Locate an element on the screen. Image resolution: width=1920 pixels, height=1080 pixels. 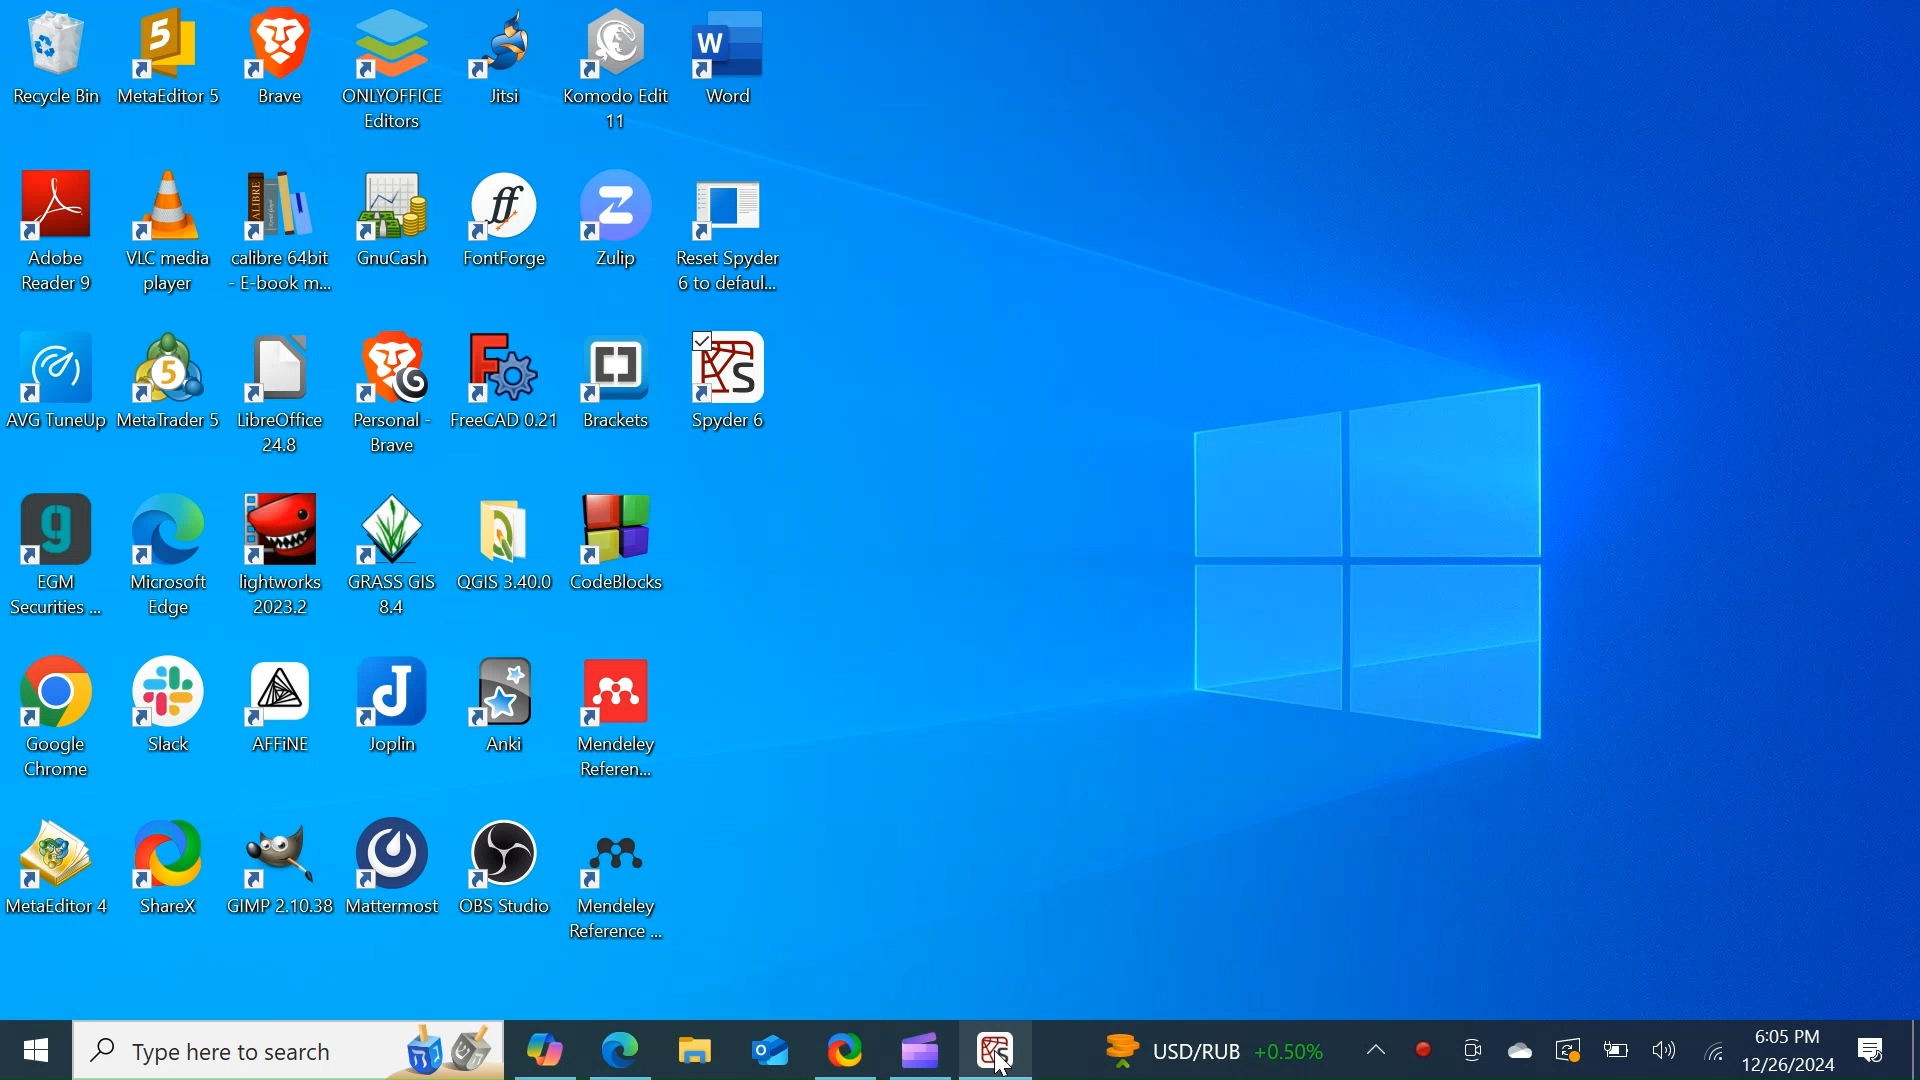
AVG TuneUp is located at coordinates (55, 392).